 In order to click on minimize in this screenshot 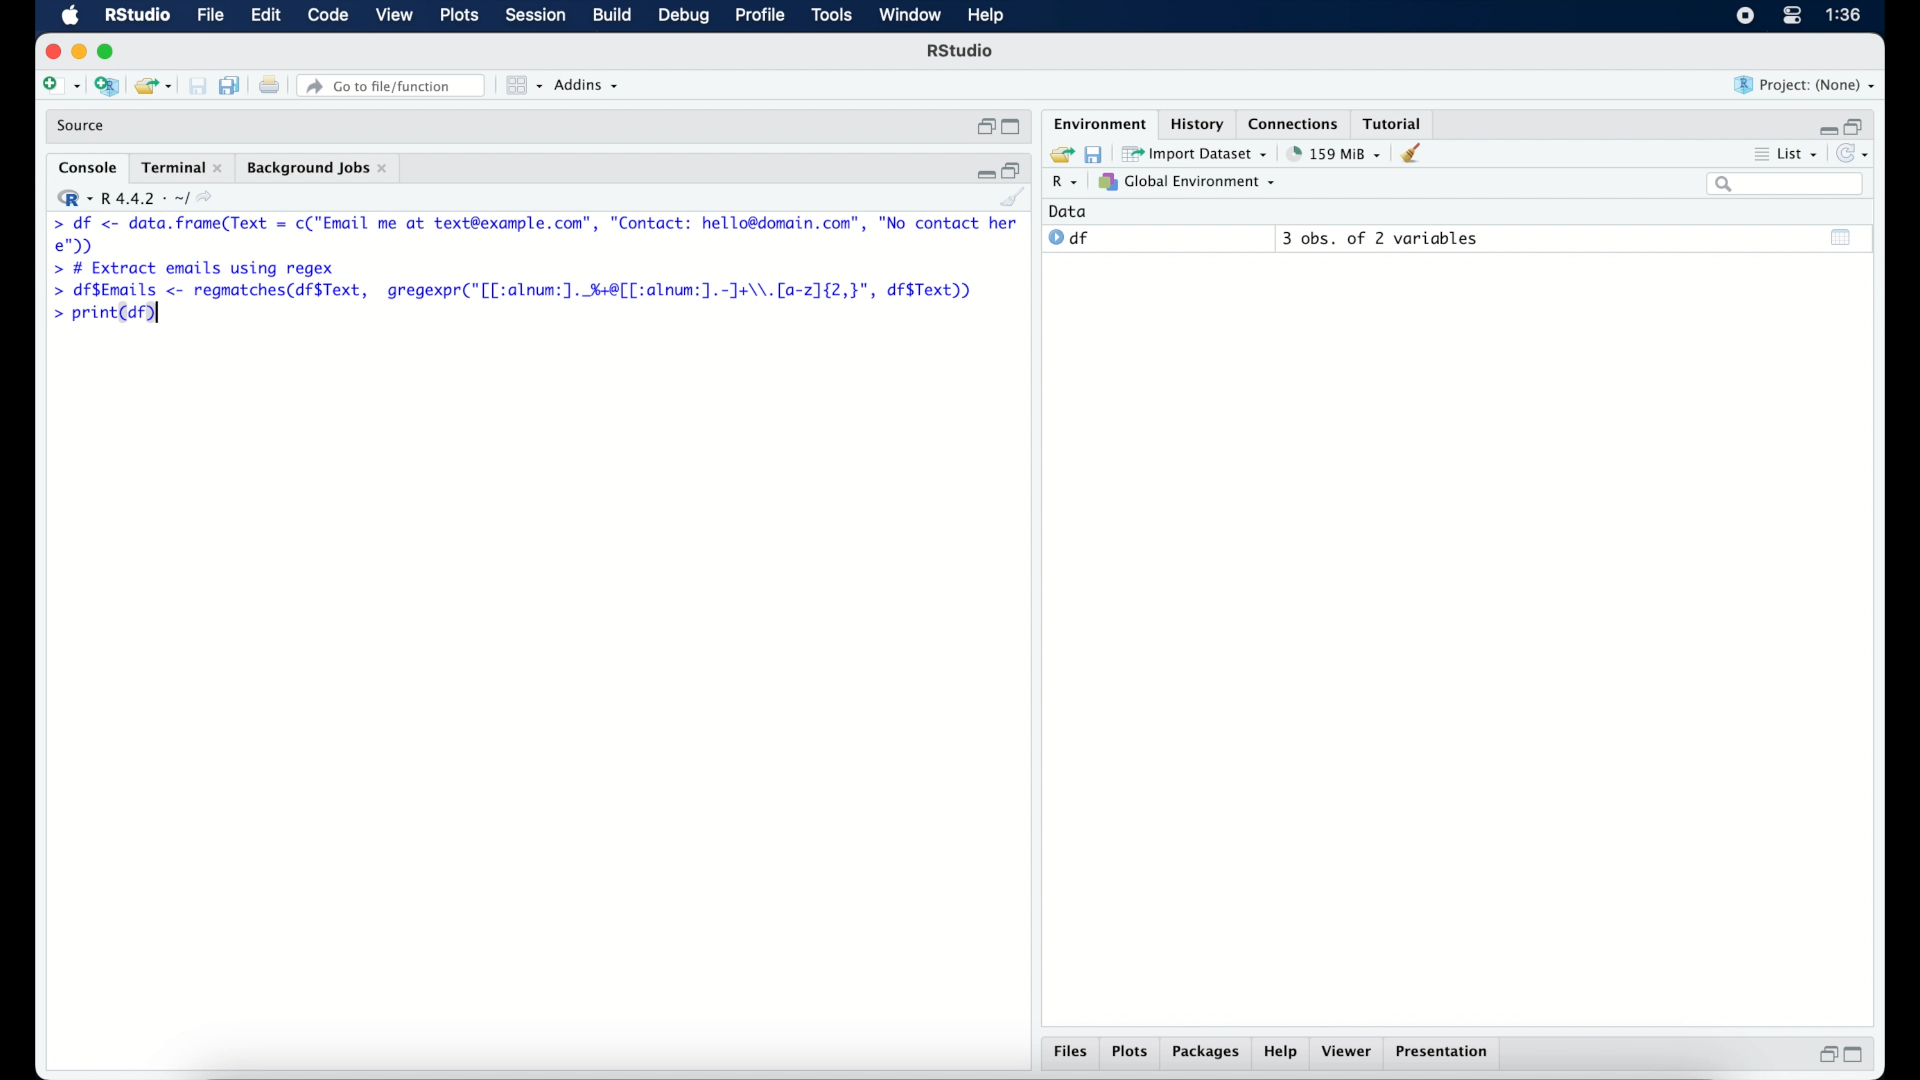, I will do `click(78, 53)`.